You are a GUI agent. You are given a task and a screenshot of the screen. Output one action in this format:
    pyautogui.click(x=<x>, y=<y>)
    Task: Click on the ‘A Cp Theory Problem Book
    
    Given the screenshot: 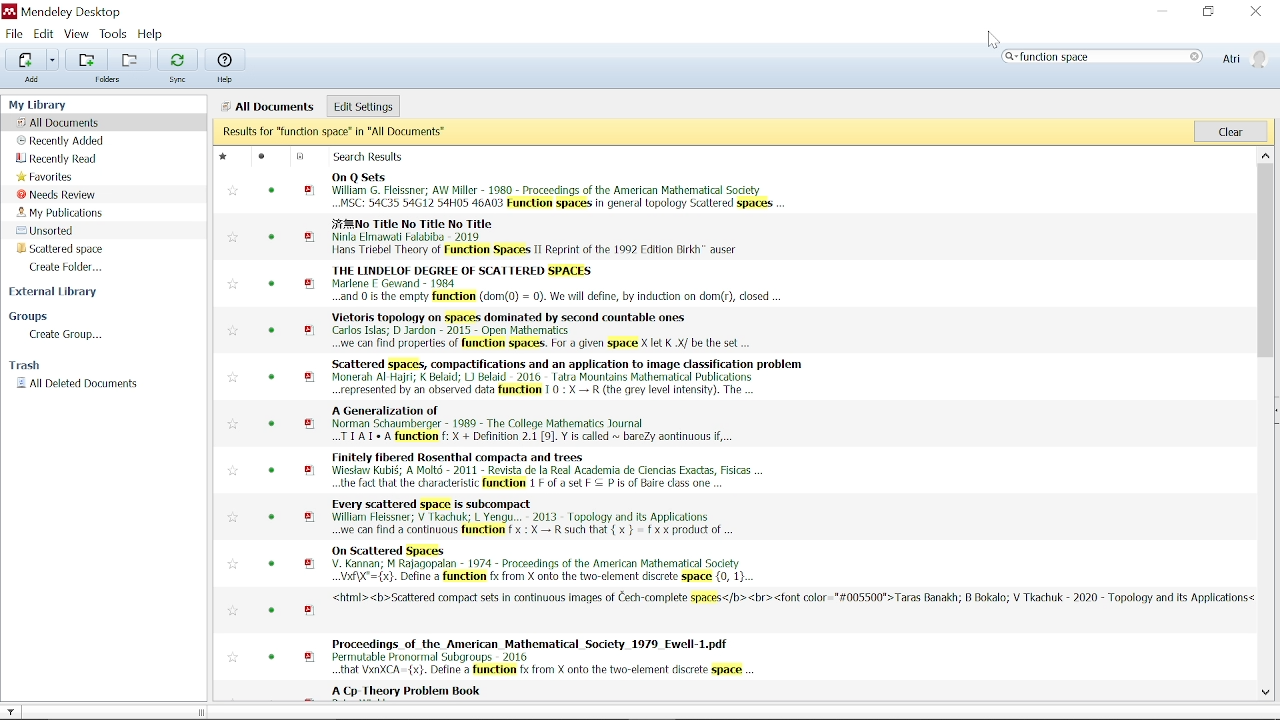 What is the action you would take?
    pyautogui.click(x=750, y=692)
    